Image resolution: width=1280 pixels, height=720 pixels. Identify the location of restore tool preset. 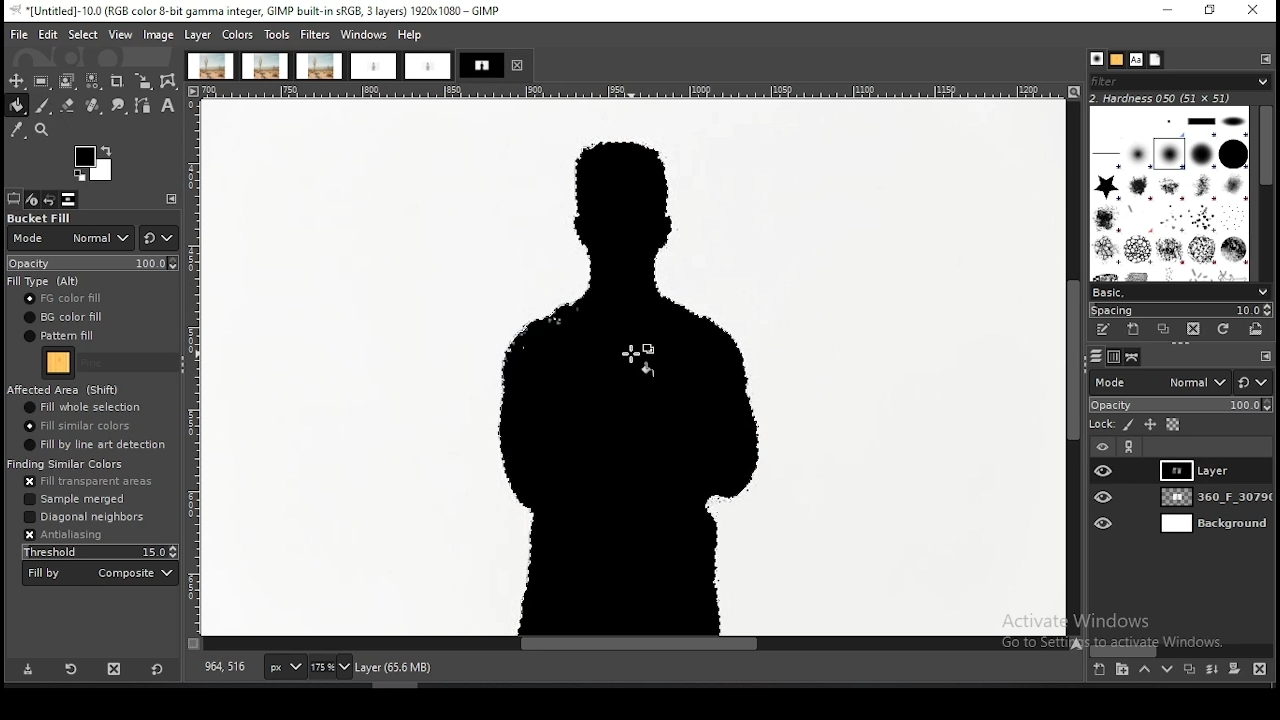
(73, 668).